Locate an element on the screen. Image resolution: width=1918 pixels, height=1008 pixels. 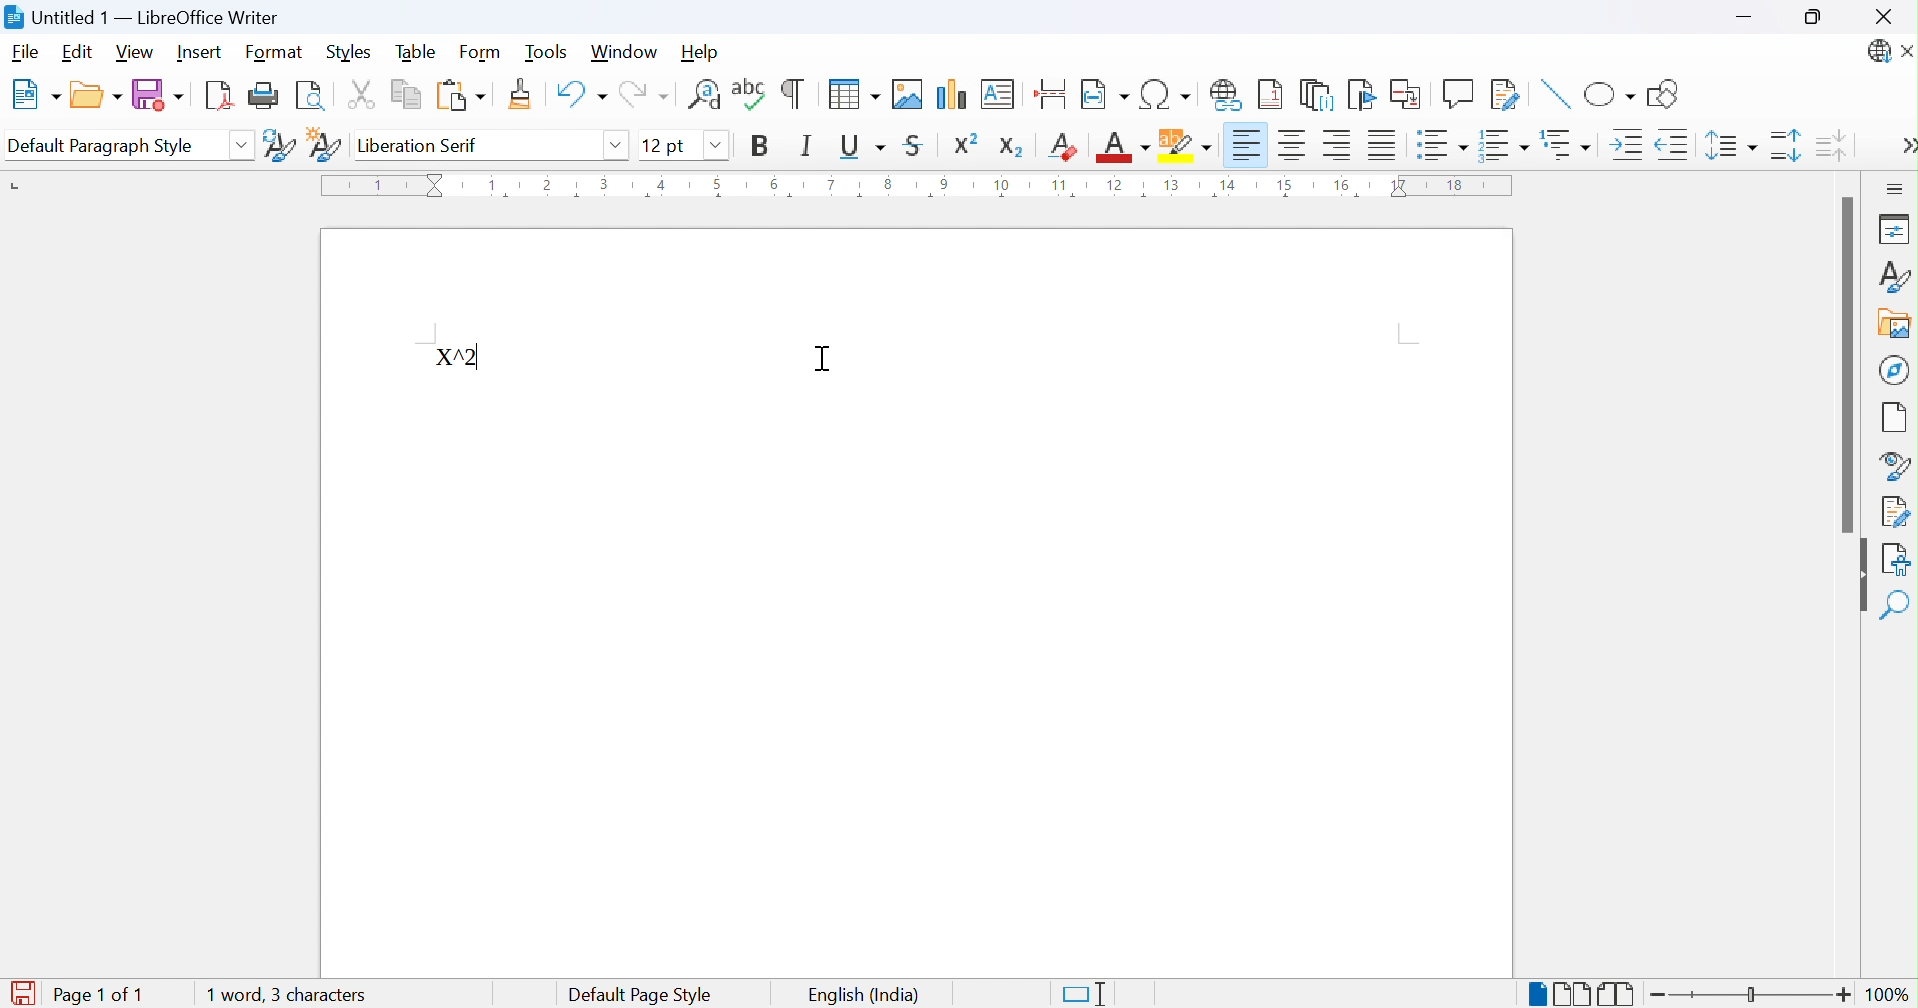
Find and replace is located at coordinates (705, 93).